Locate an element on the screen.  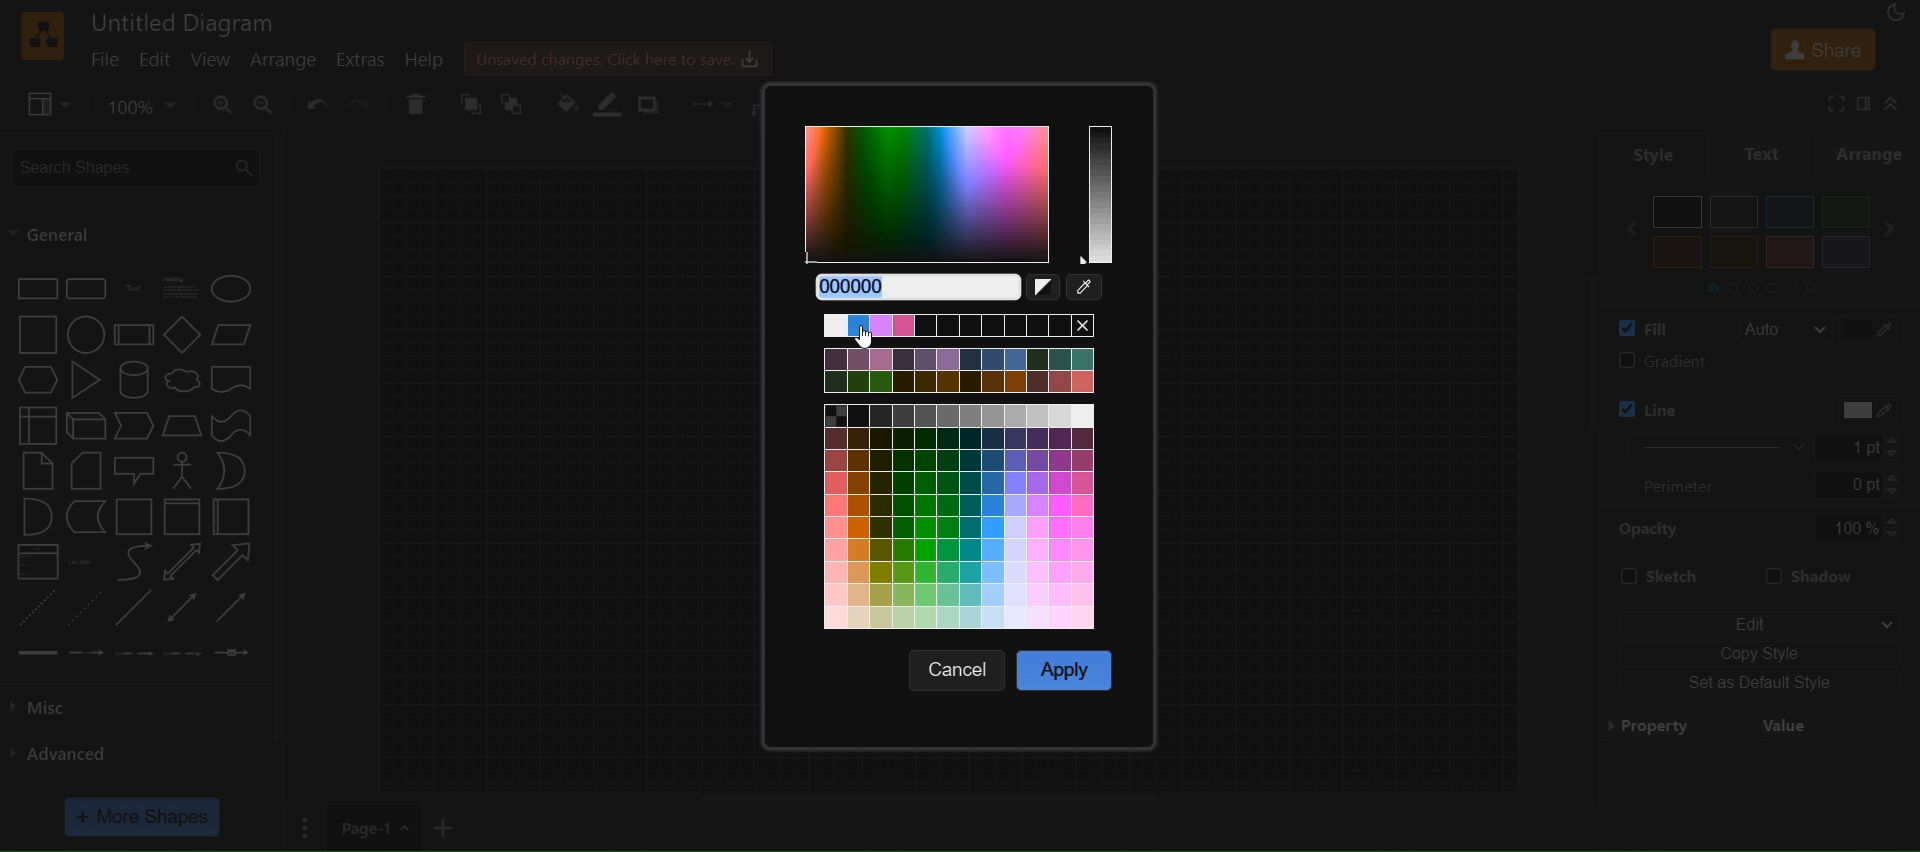
page 1 is located at coordinates (372, 826).